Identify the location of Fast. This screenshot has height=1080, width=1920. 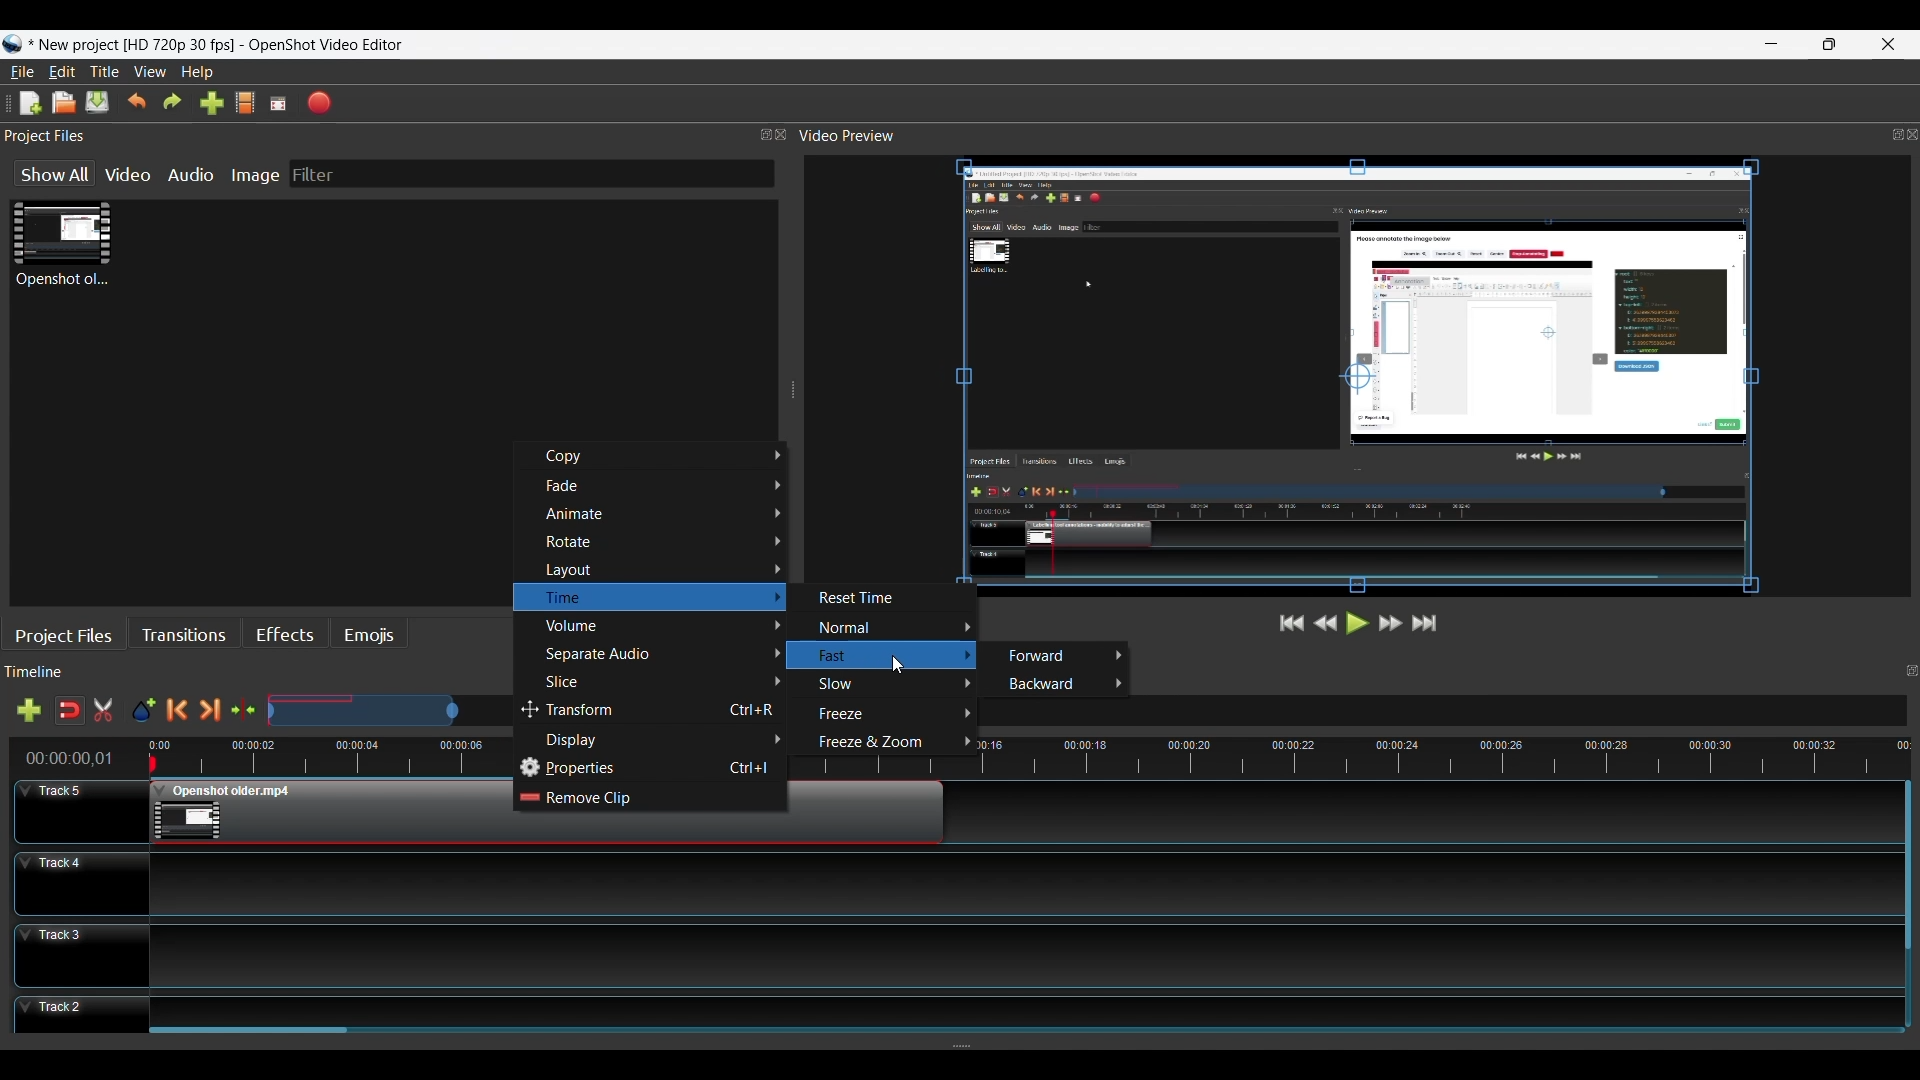
(885, 656).